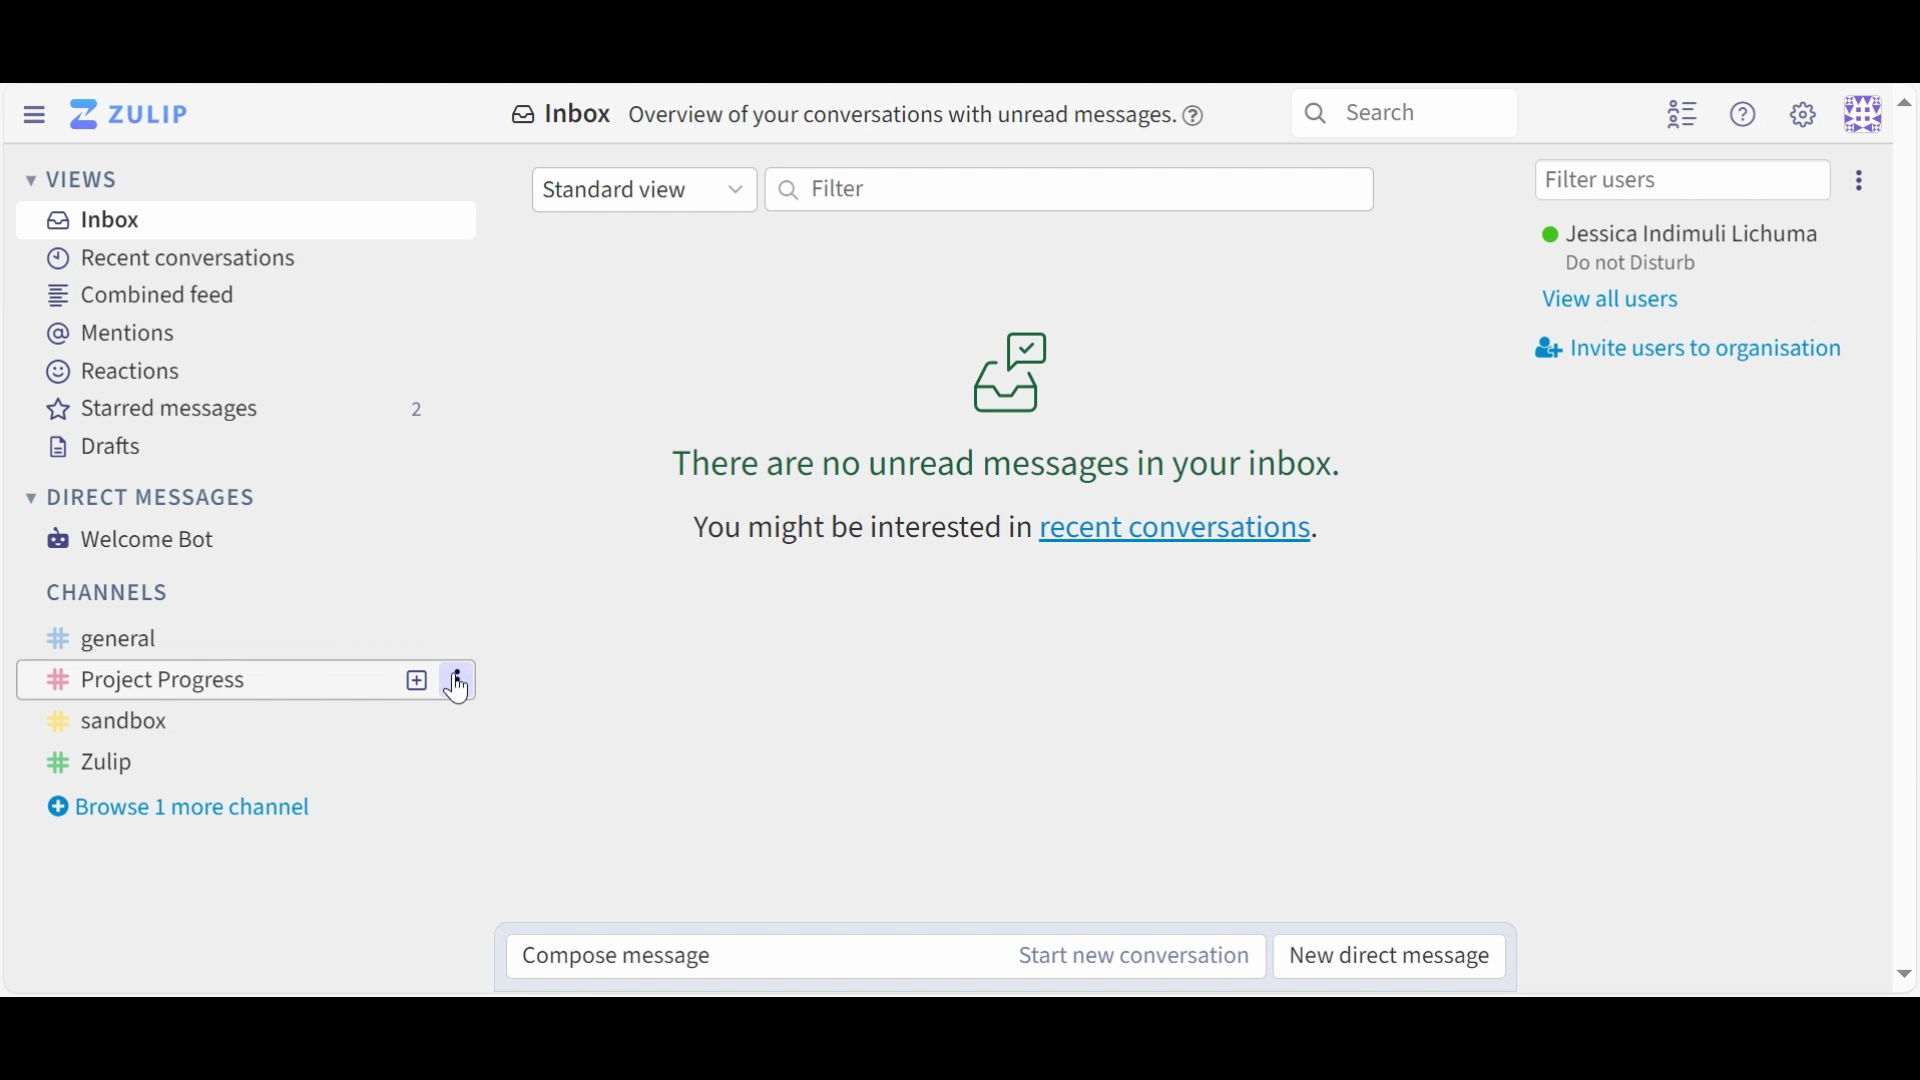 The height and width of the screenshot is (1080, 1920). I want to click on Recent Conversations, so click(170, 260).